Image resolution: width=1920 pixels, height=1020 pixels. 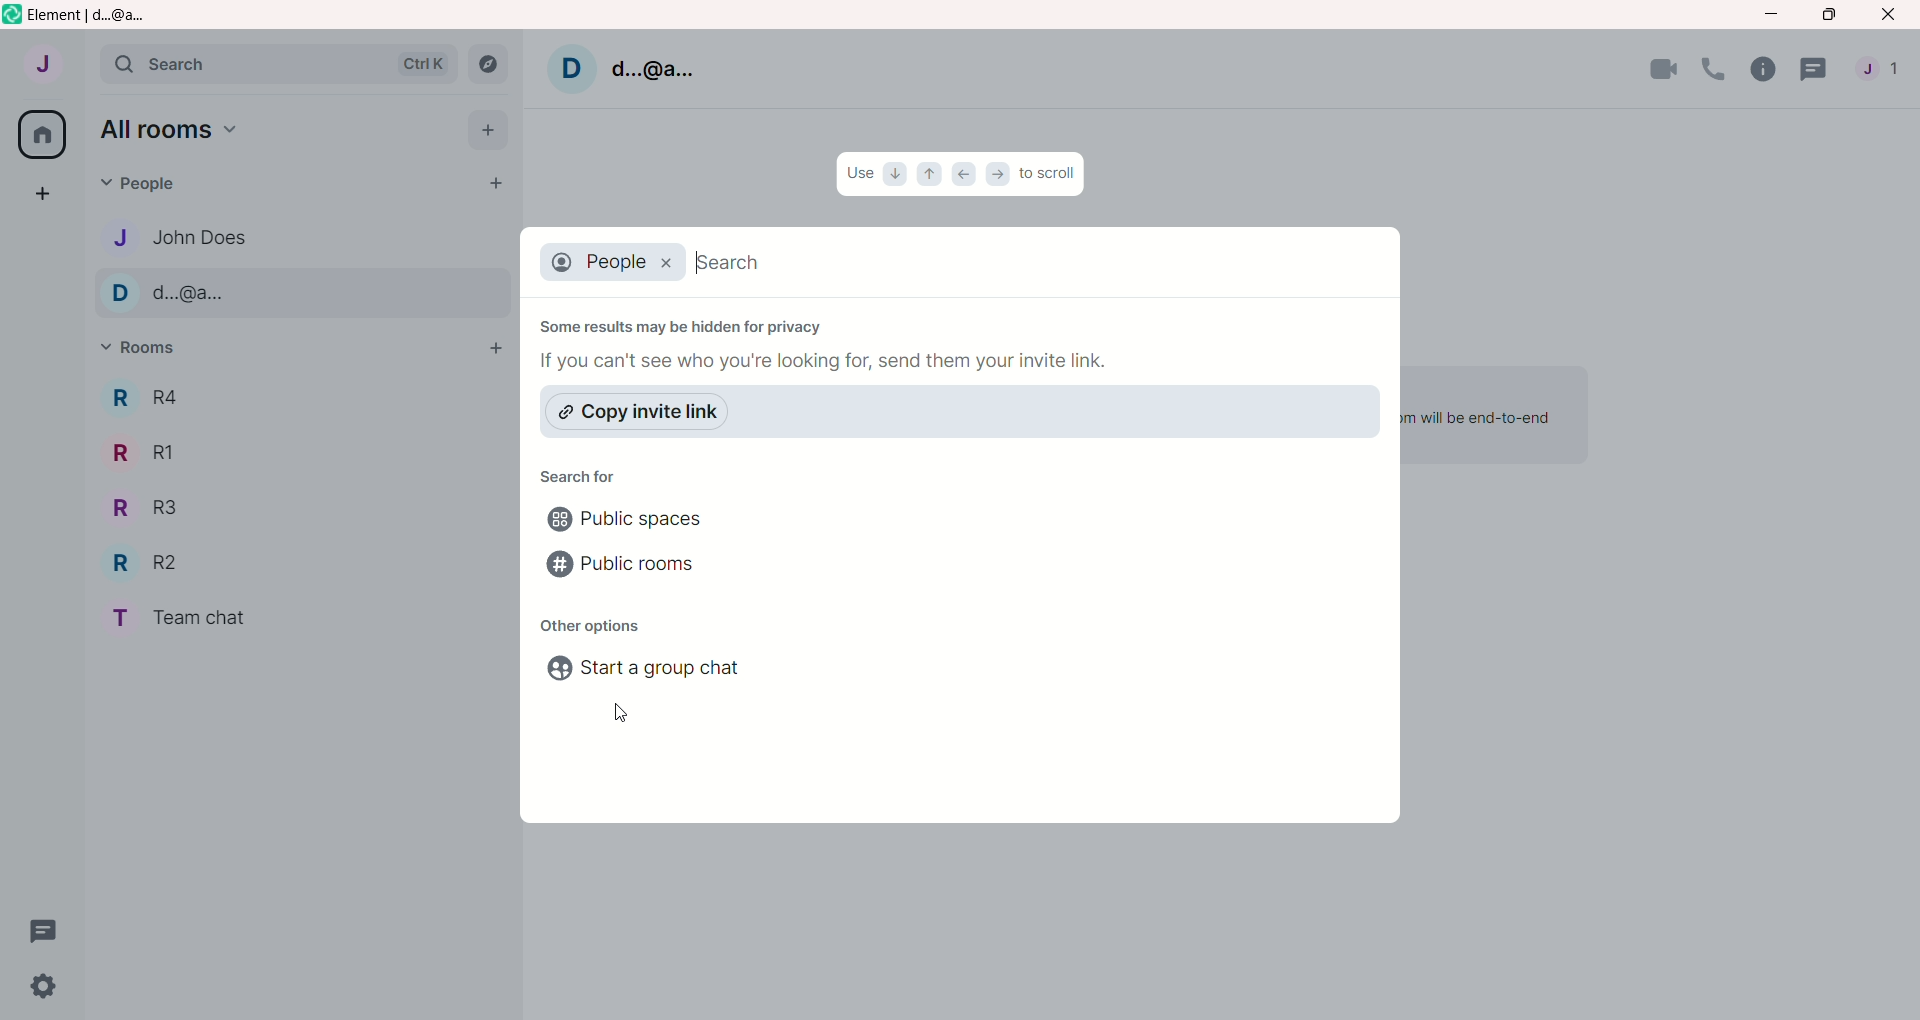 What do you see at coordinates (146, 350) in the screenshot?
I see `rooms` at bounding box center [146, 350].